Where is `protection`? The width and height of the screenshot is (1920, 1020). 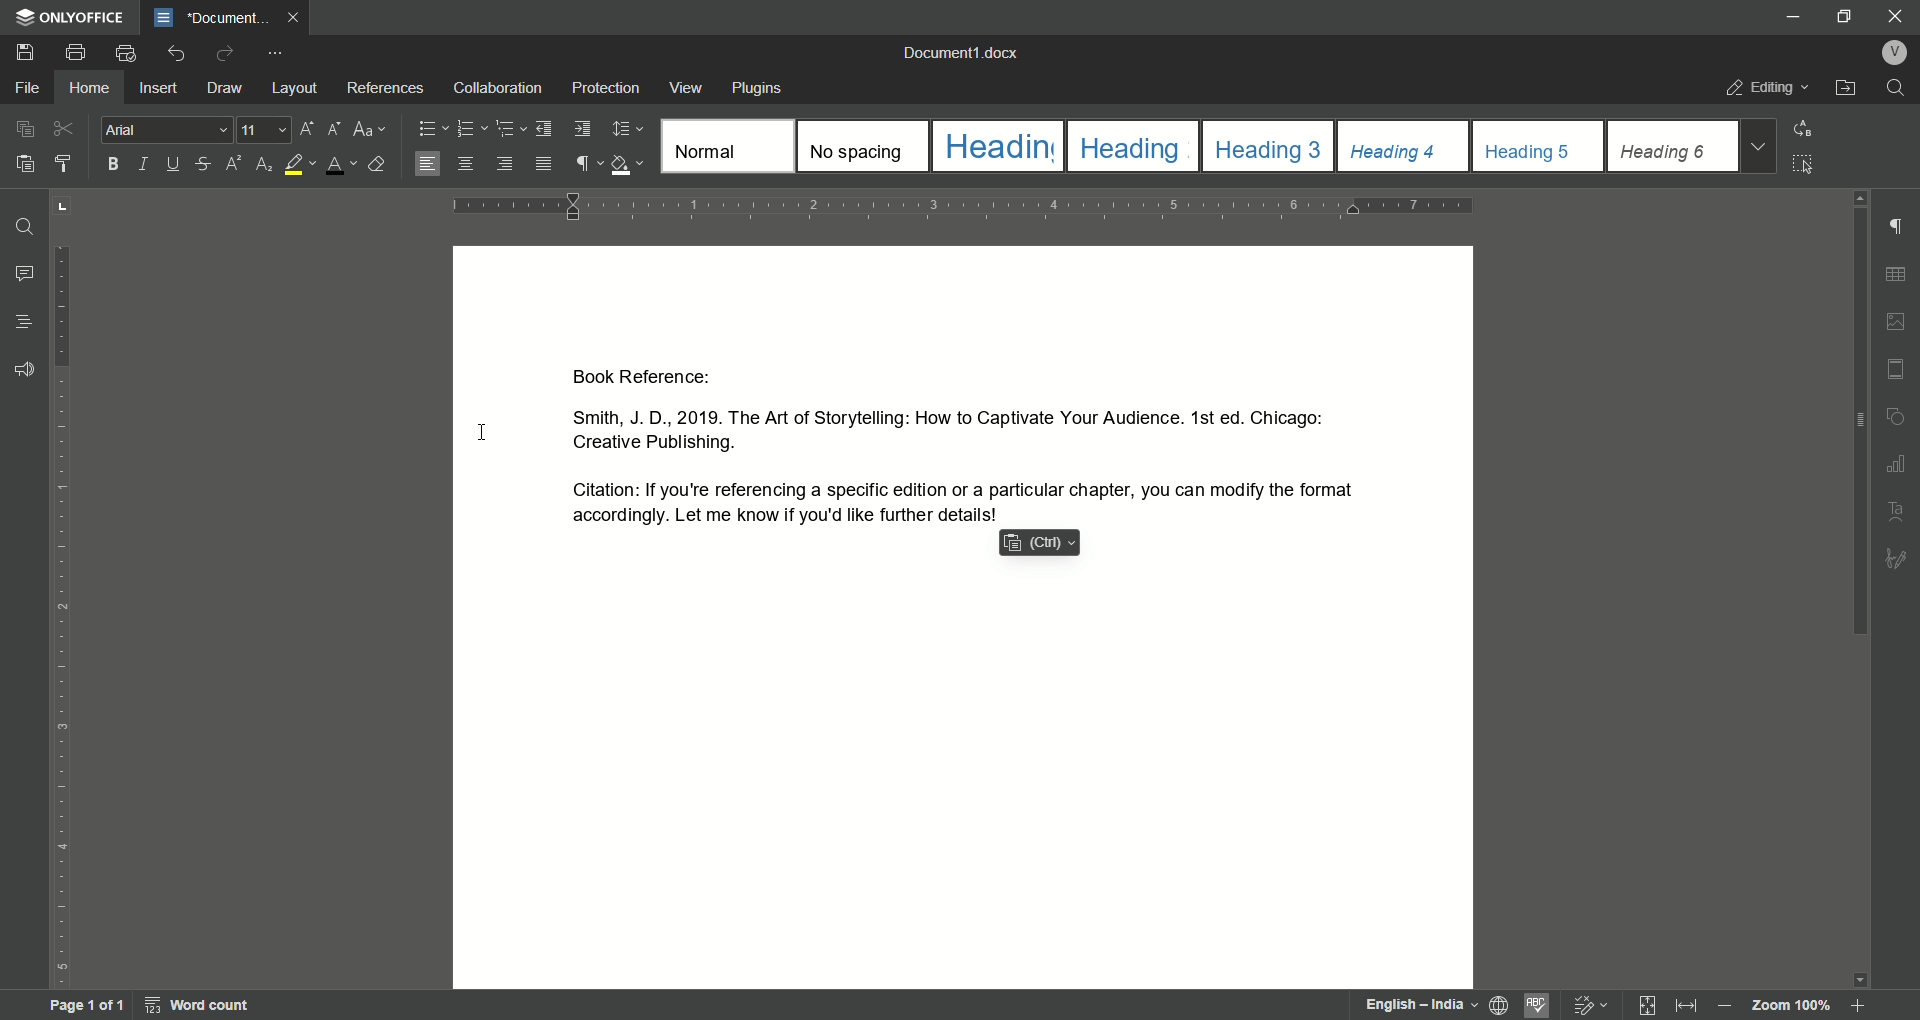 protection is located at coordinates (607, 87).